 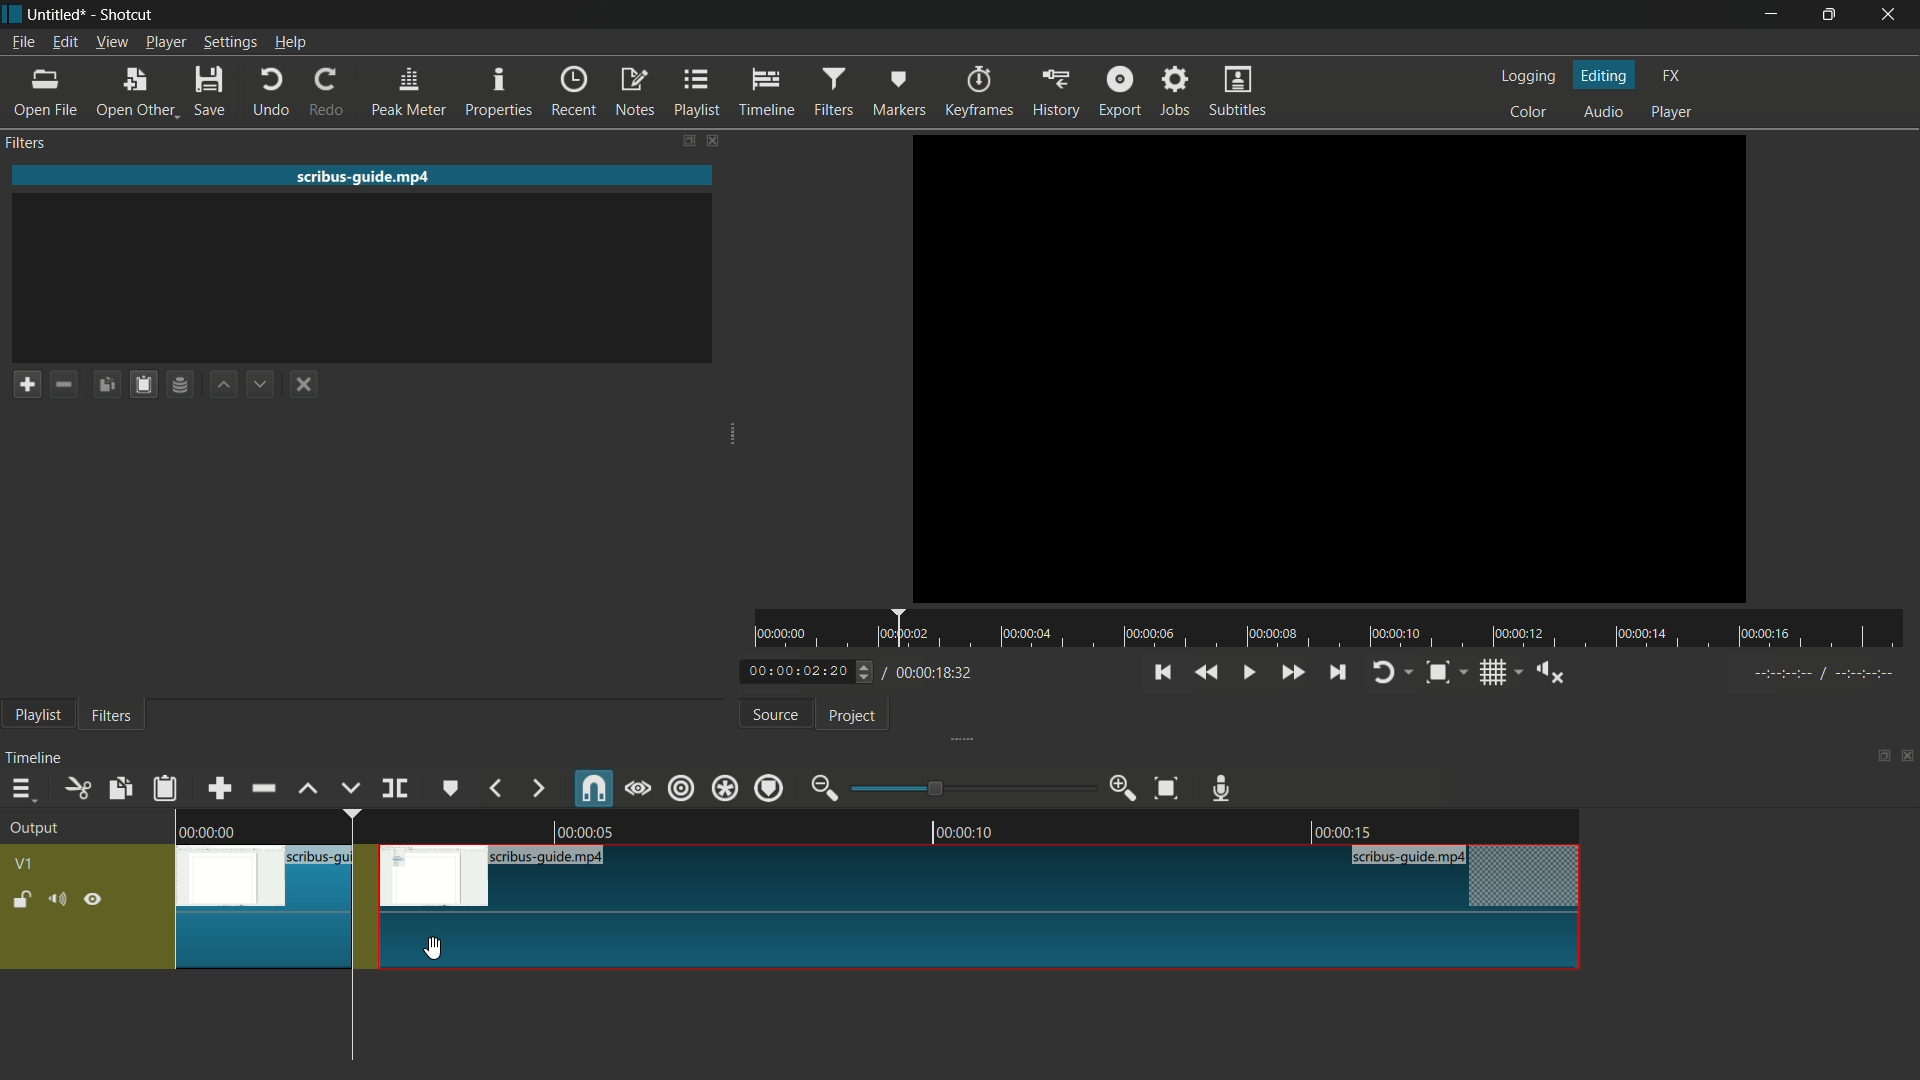 What do you see at coordinates (1894, 14) in the screenshot?
I see `close app` at bounding box center [1894, 14].